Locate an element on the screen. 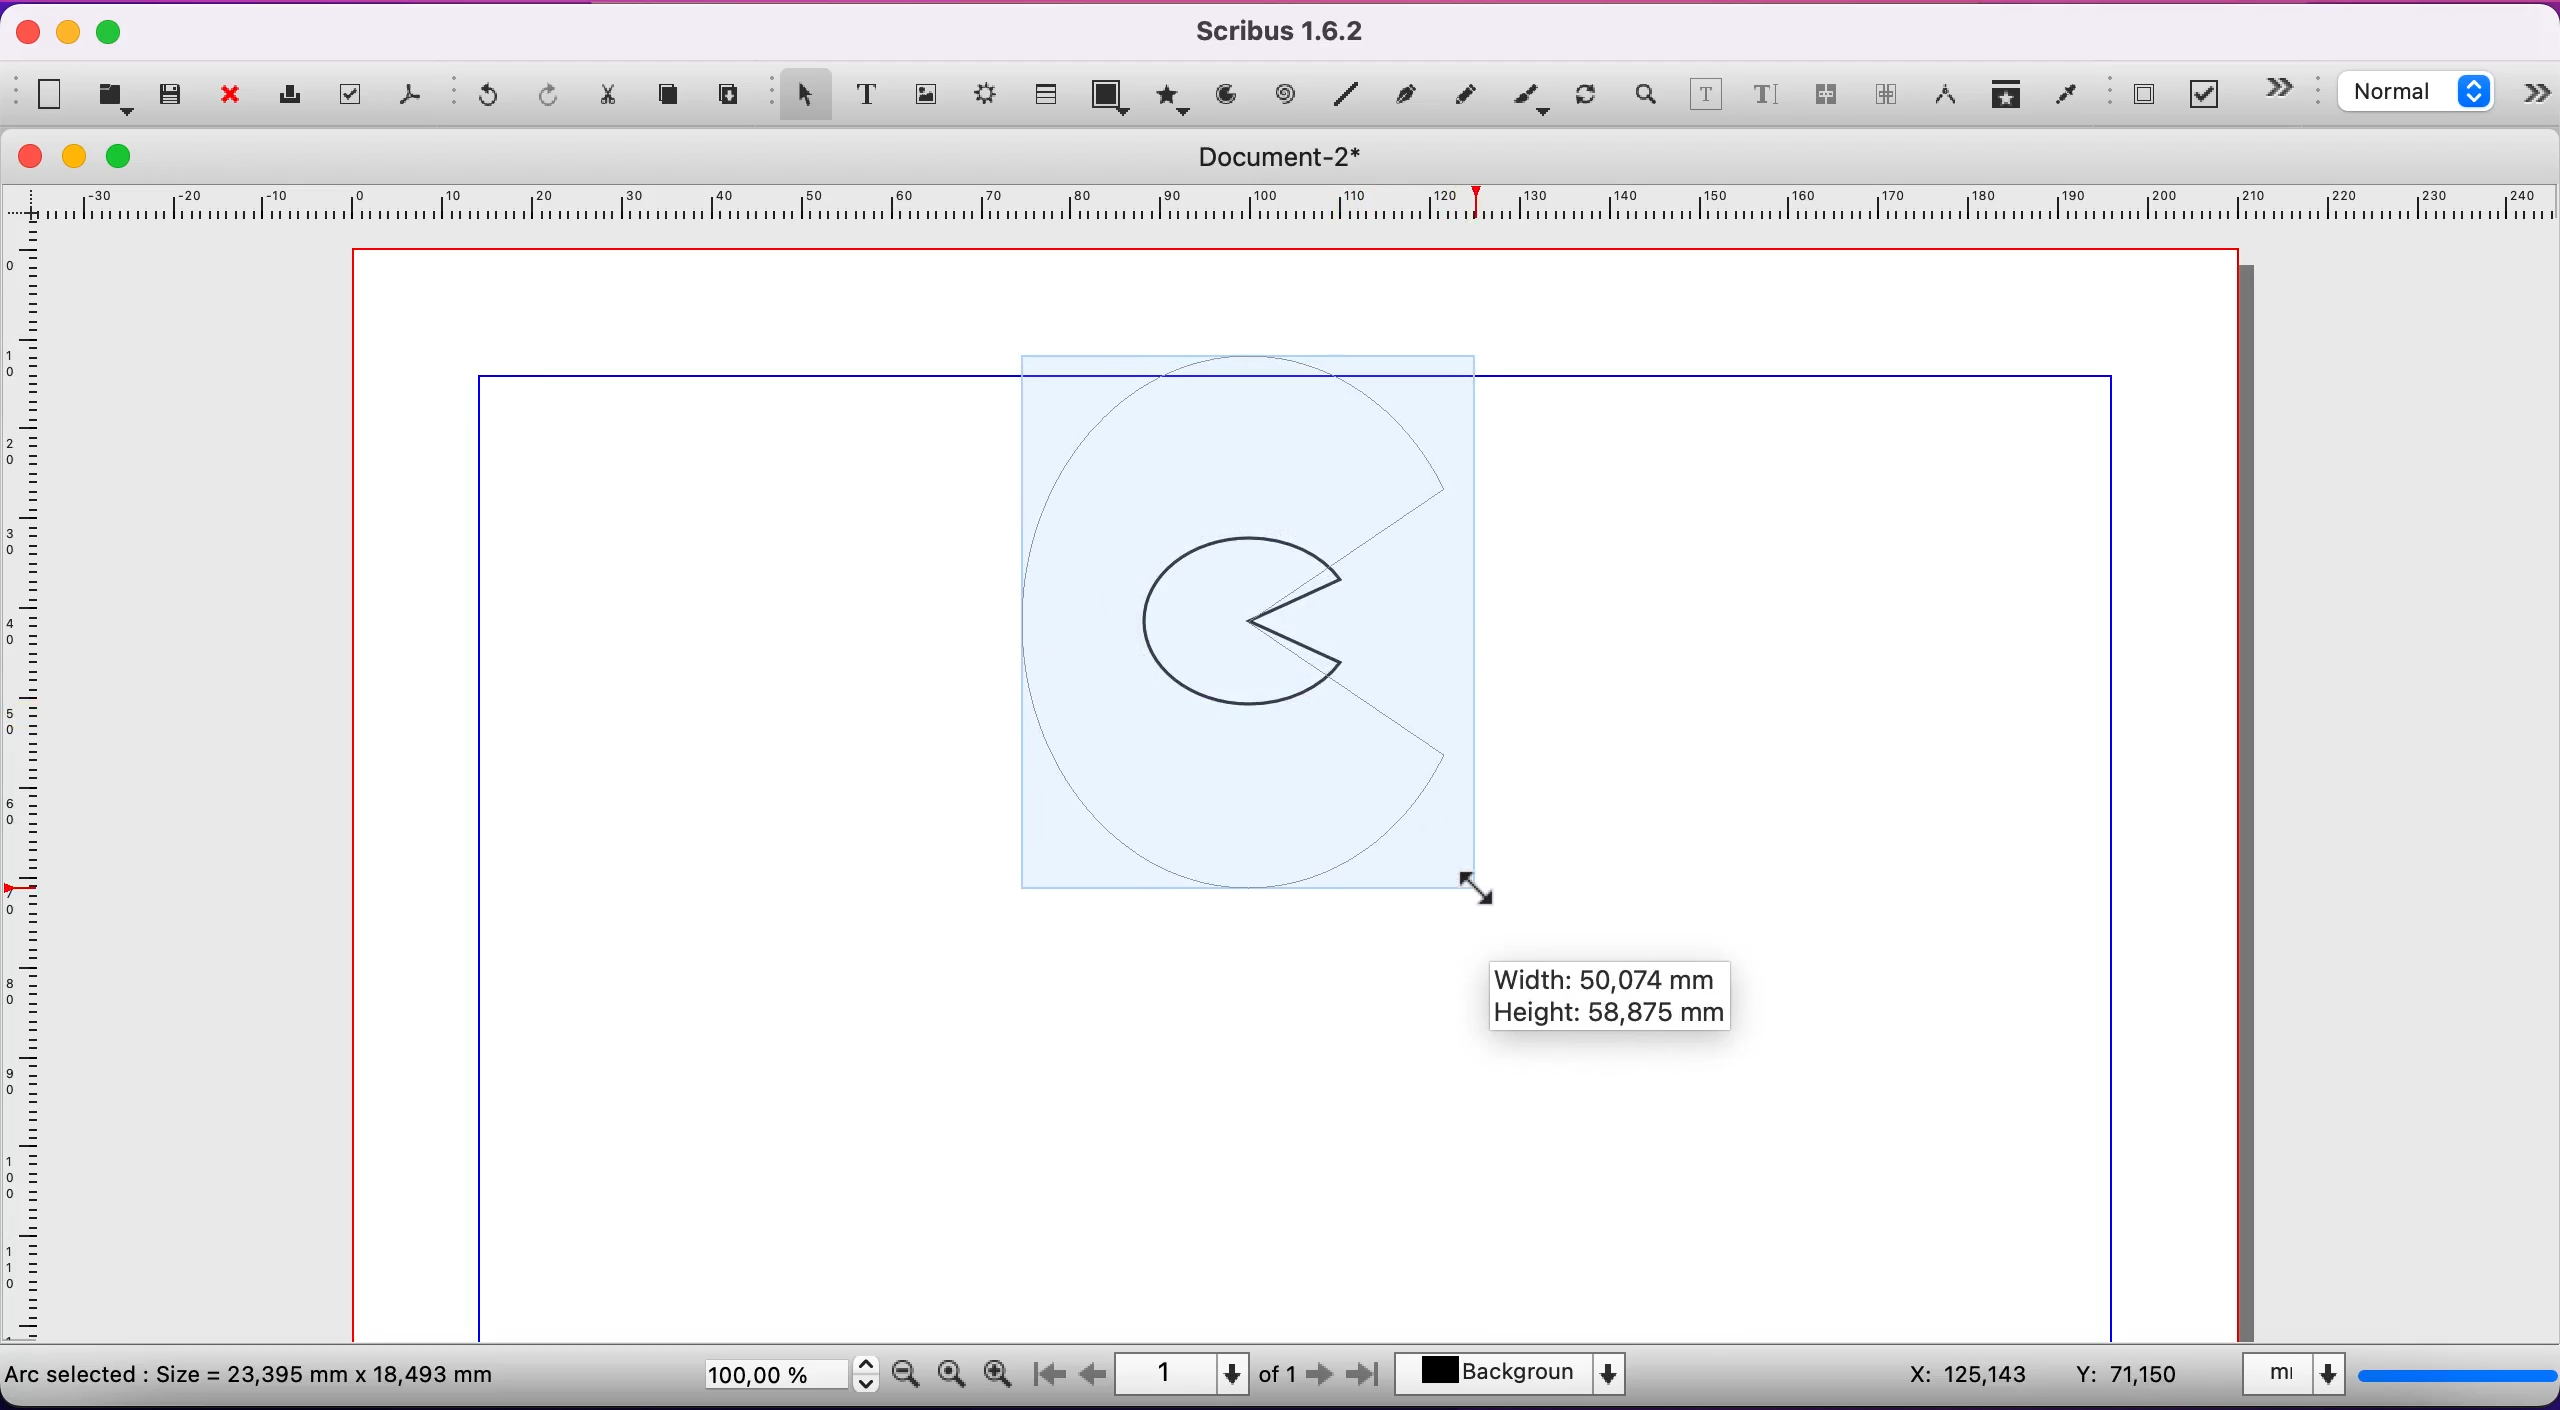 This screenshot has width=2560, height=1410. zoom percentage is located at coordinates (786, 1378).